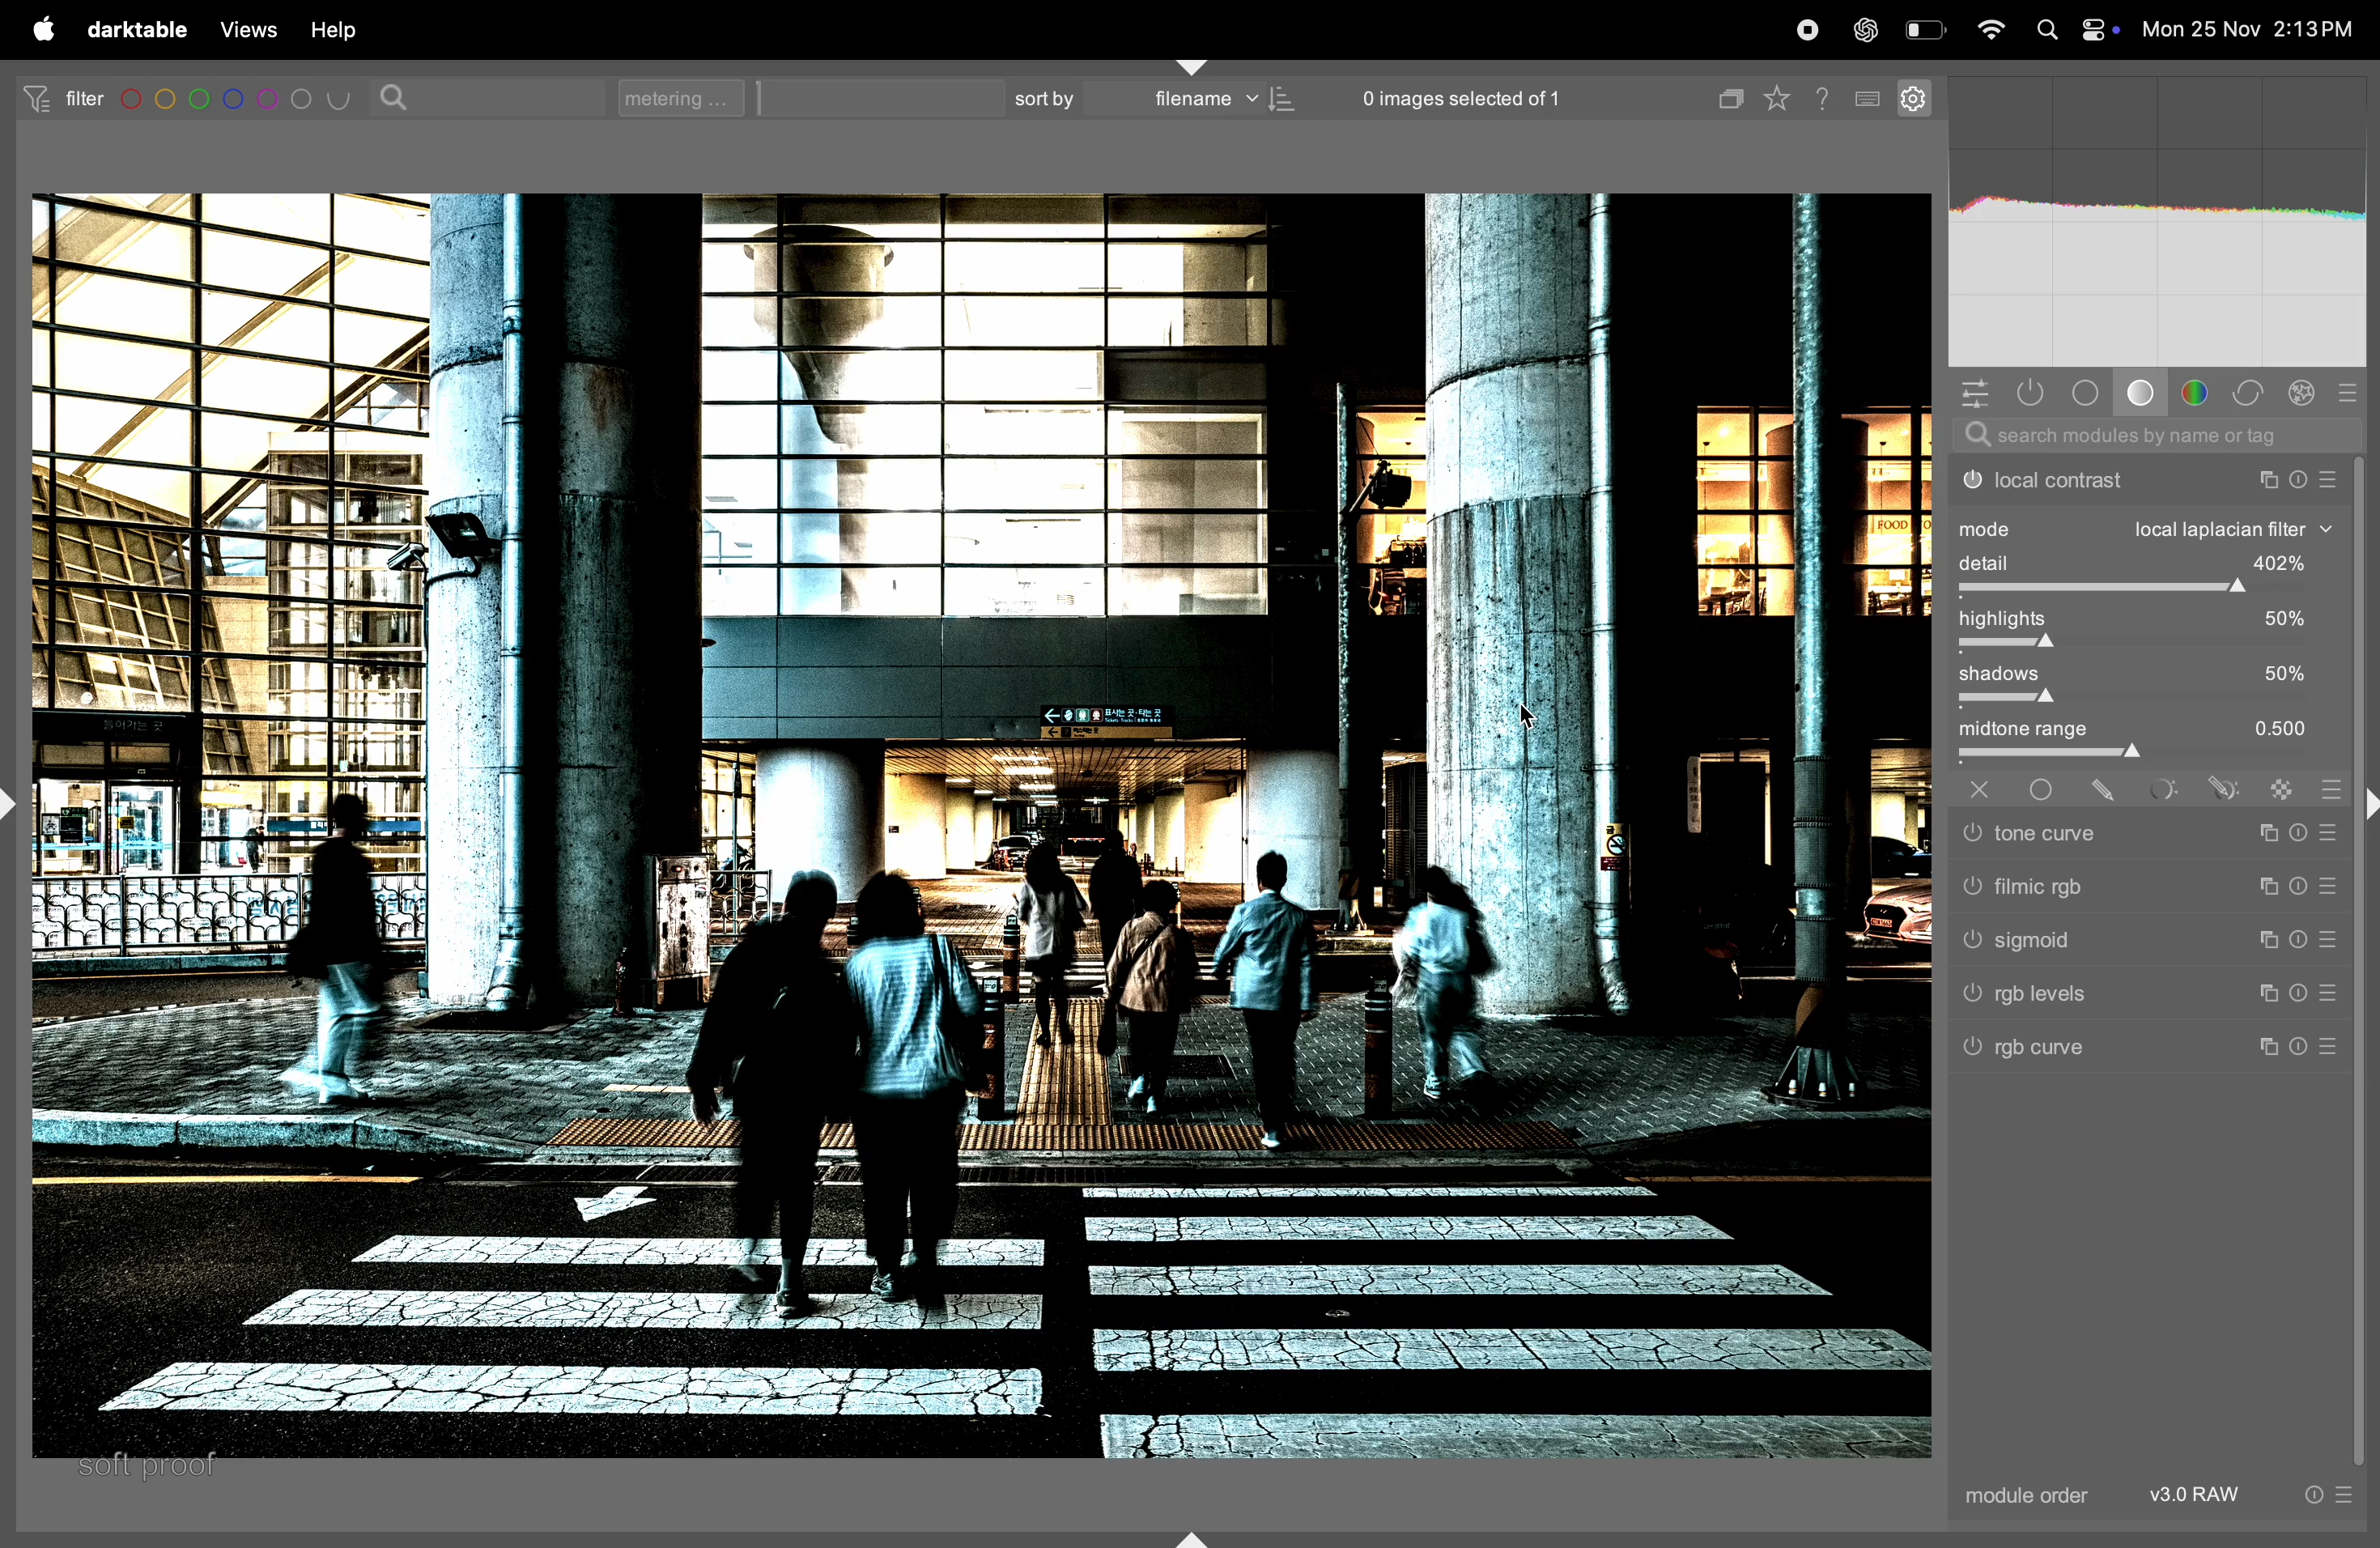 The image size is (2380, 1548). I want to click on toggle, so click(2147, 646).